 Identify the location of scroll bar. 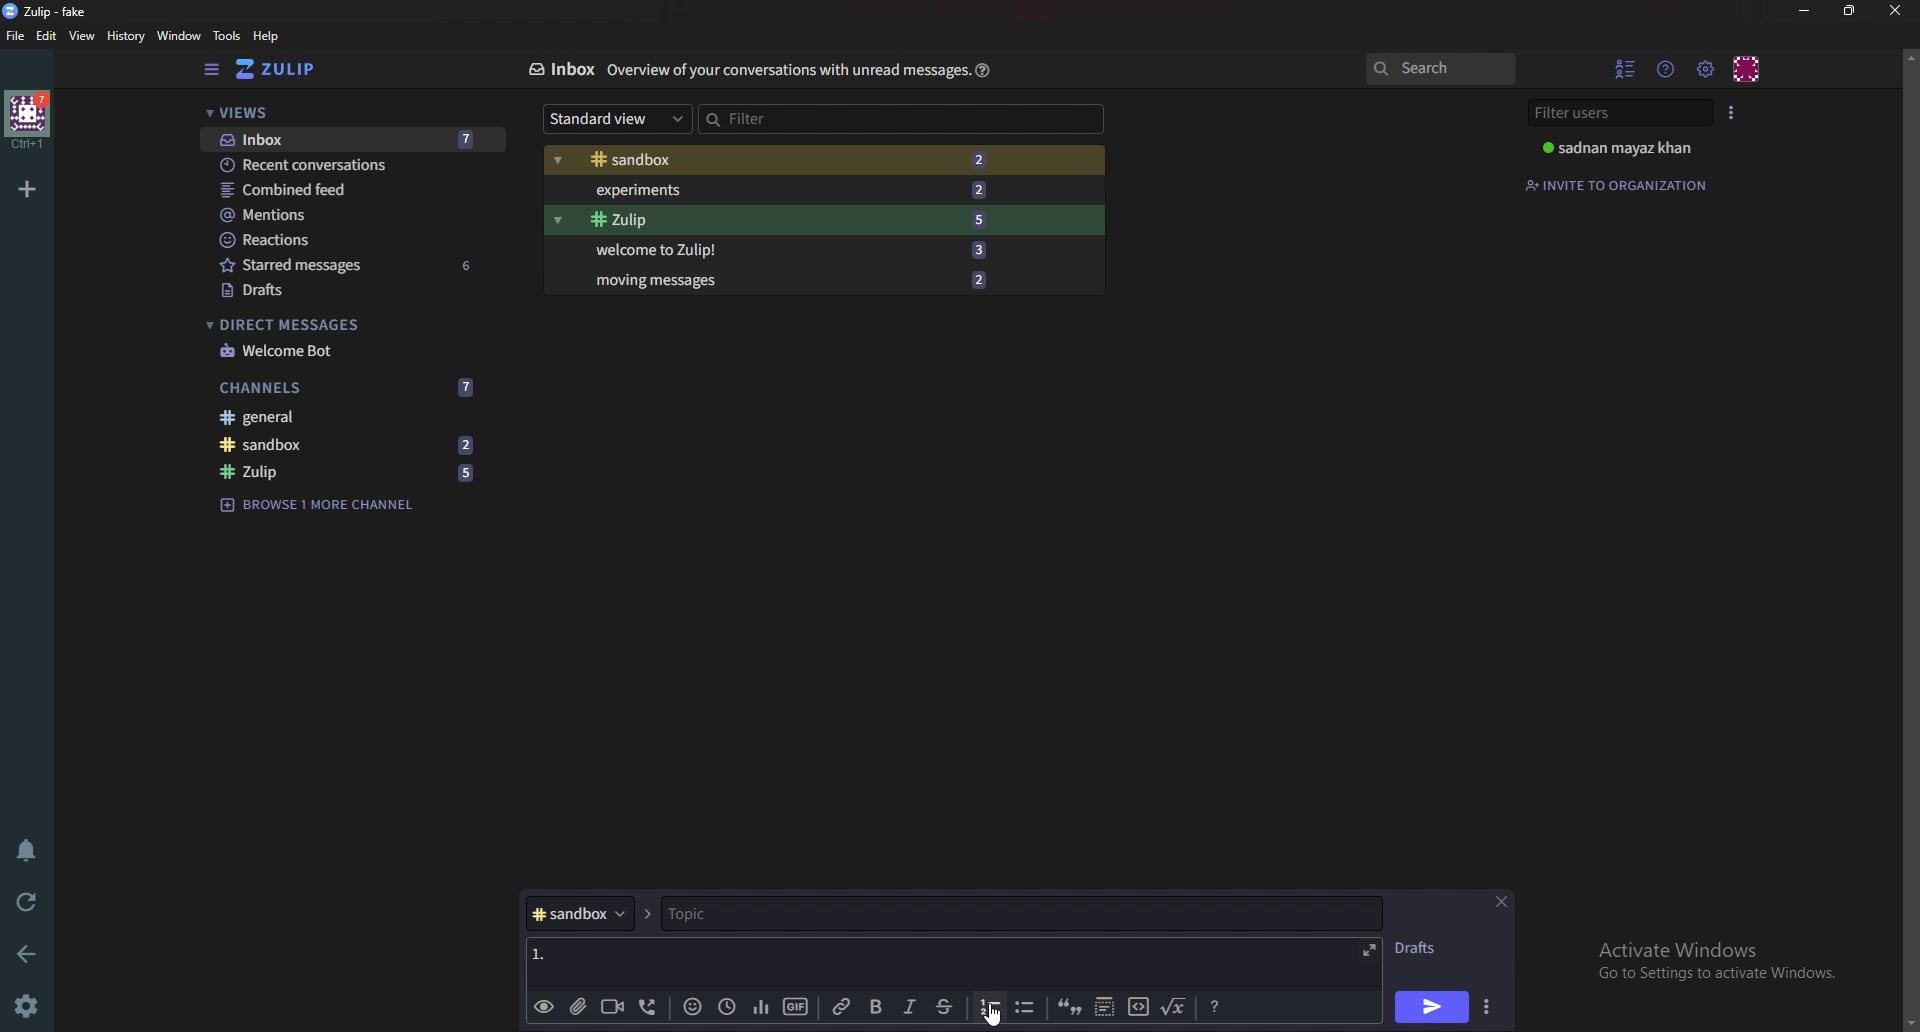
(1910, 537).